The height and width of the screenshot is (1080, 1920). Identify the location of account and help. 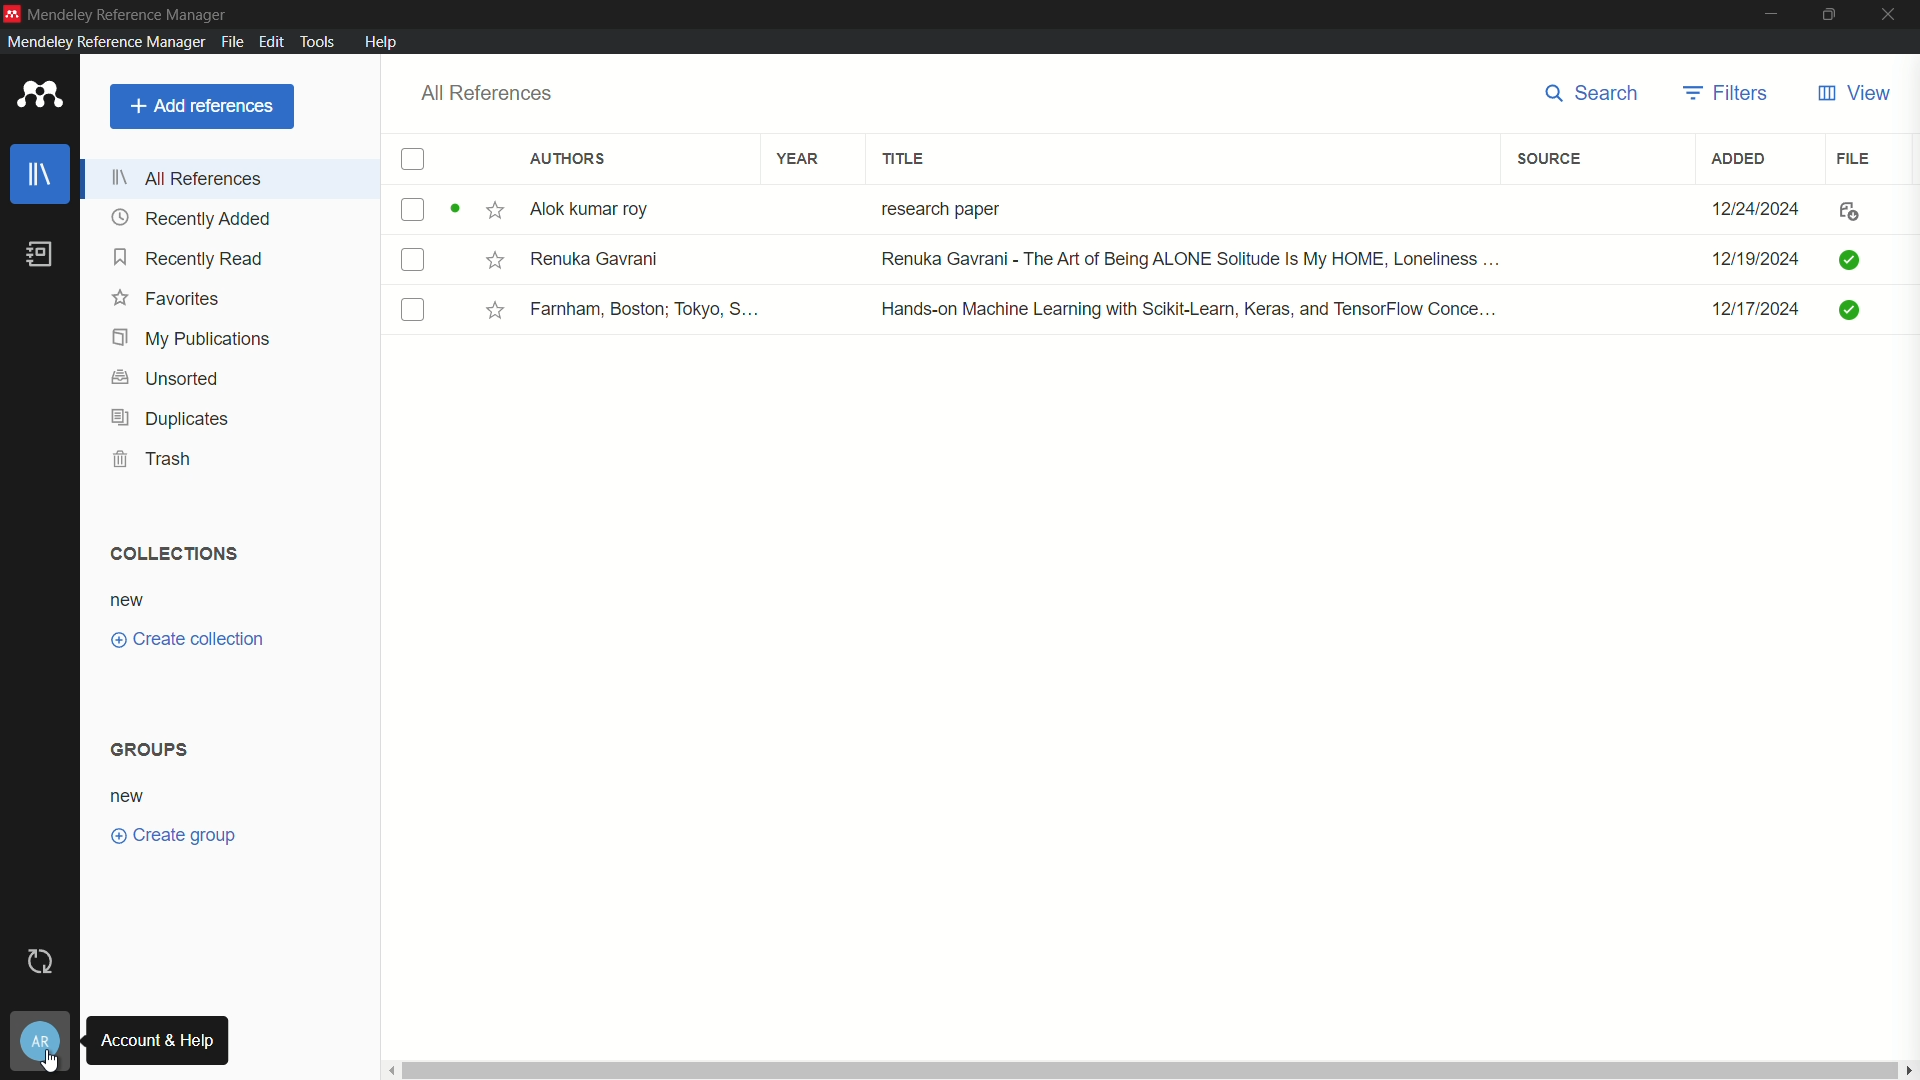
(40, 1044).